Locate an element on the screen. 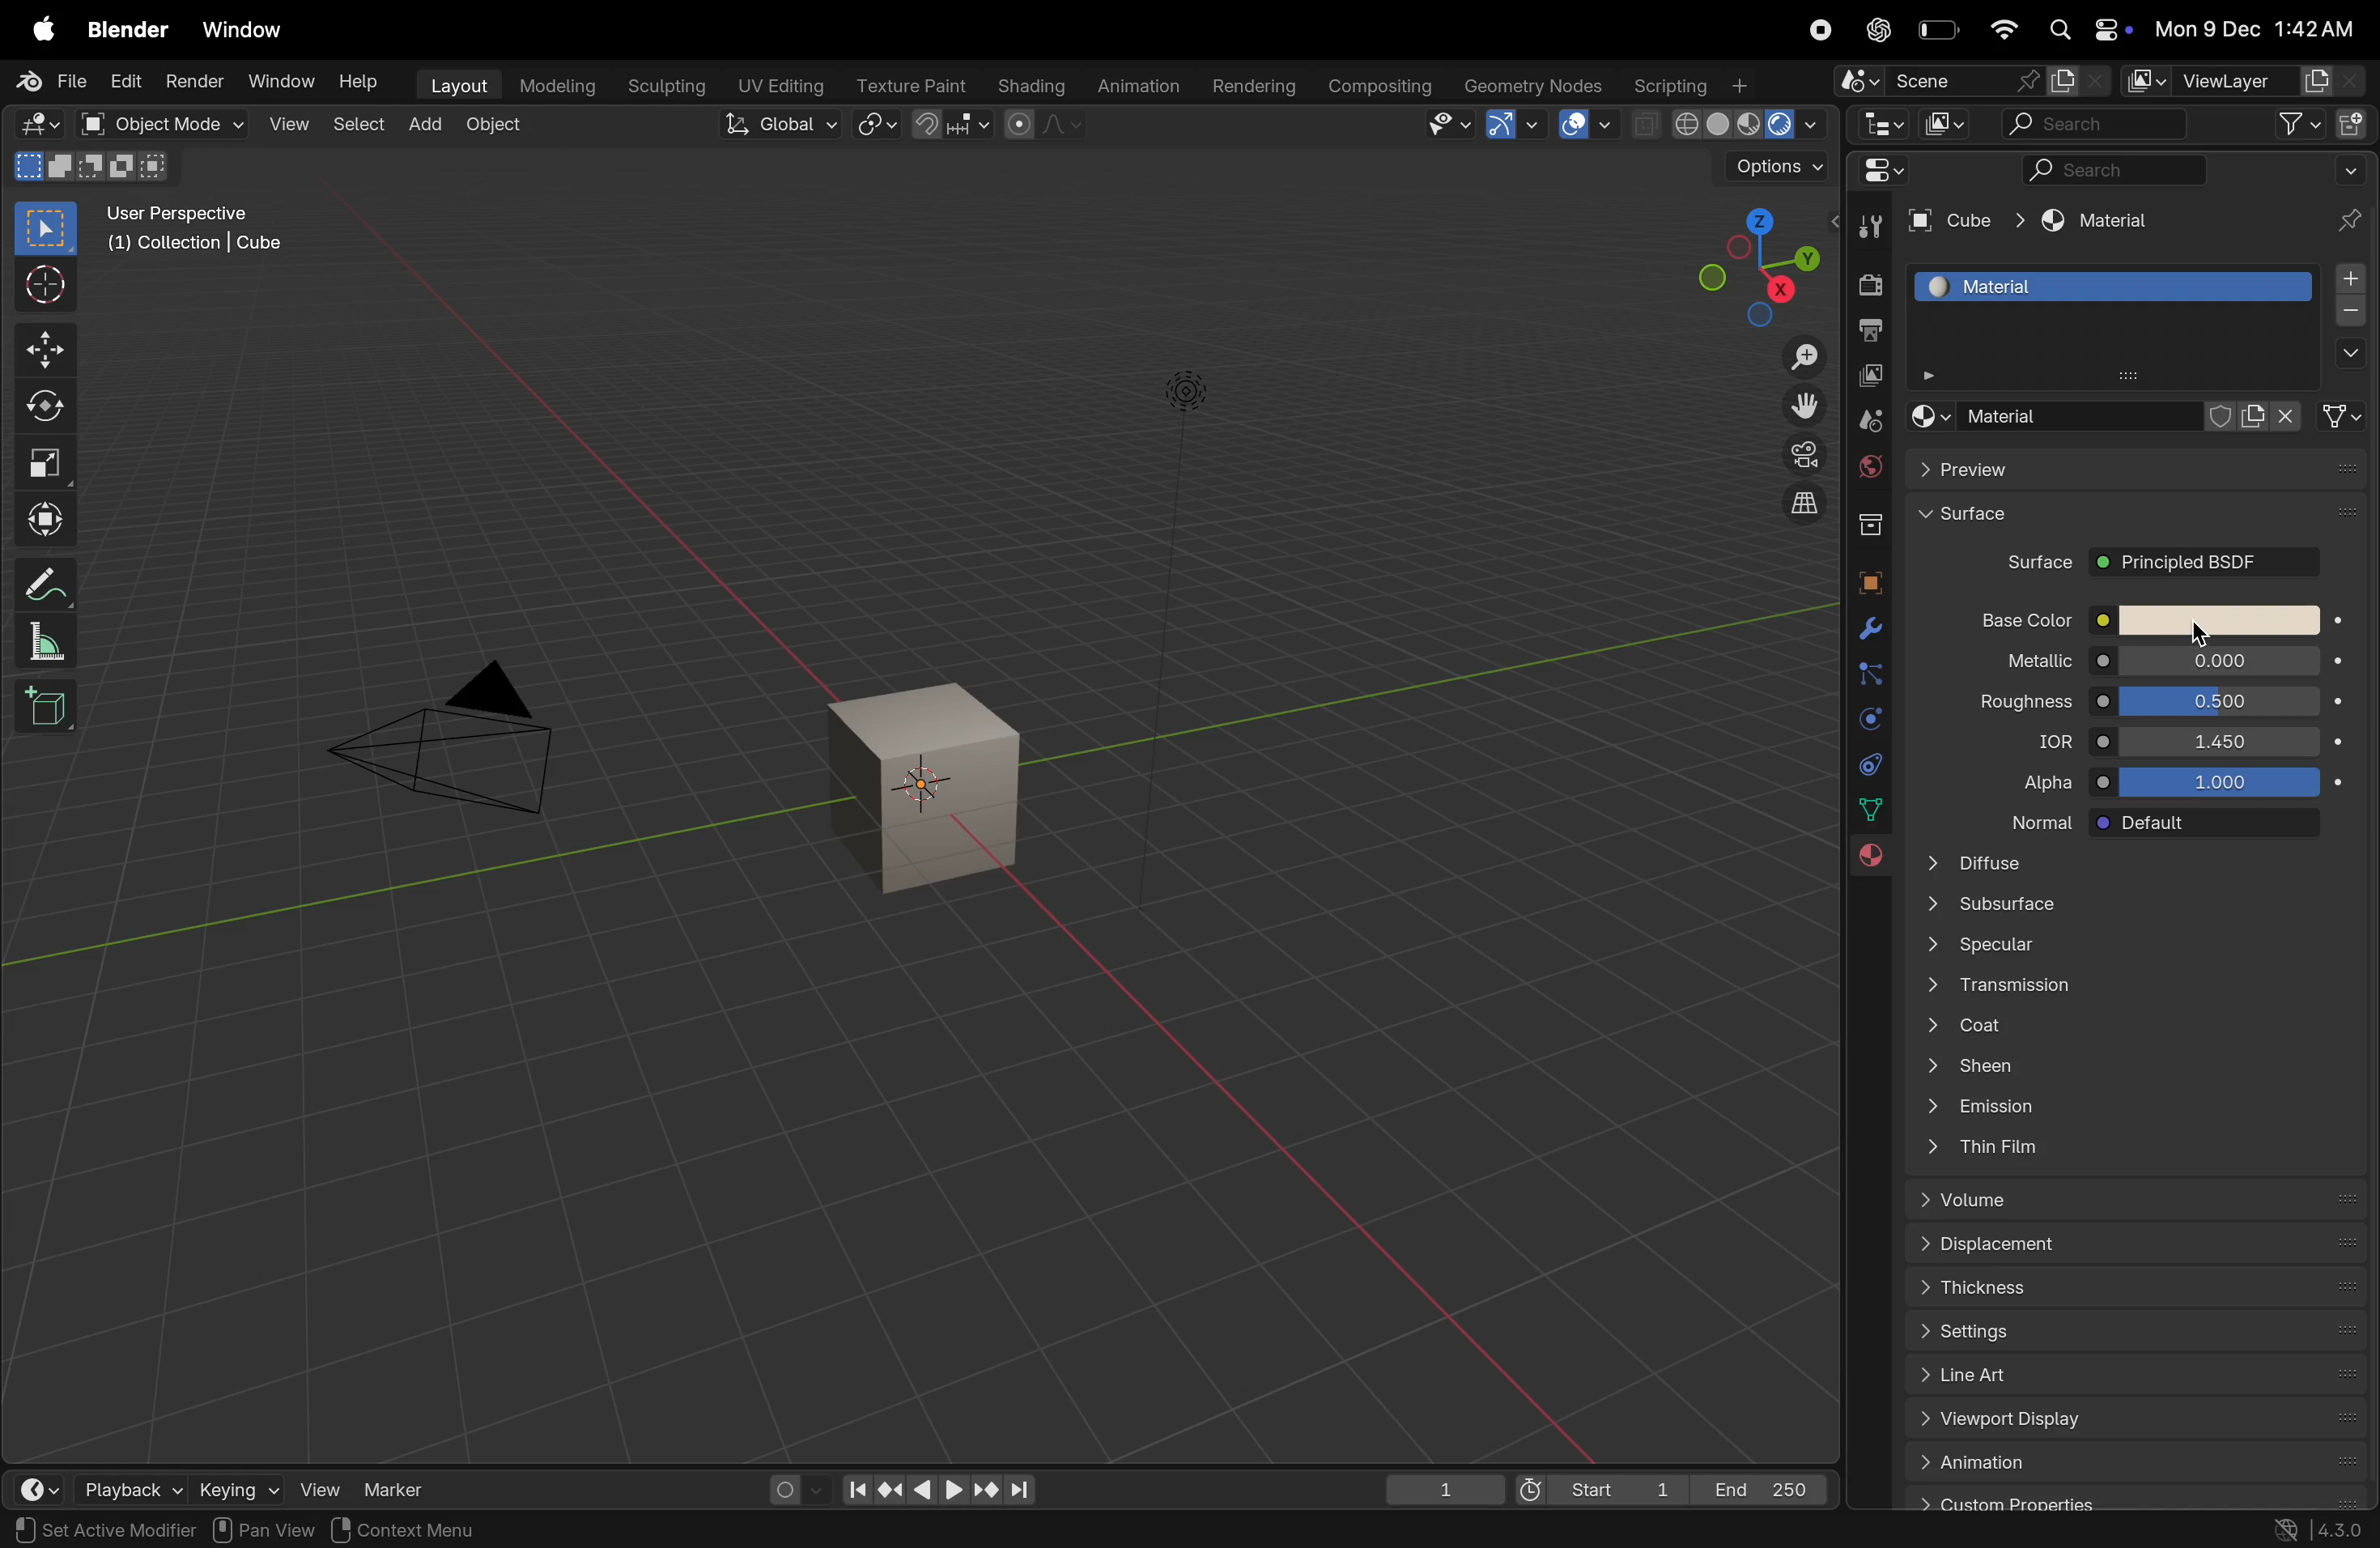 Image resolution: width=2380 pixels, height=1548 pixels. add is located at coordinates (424, 127).